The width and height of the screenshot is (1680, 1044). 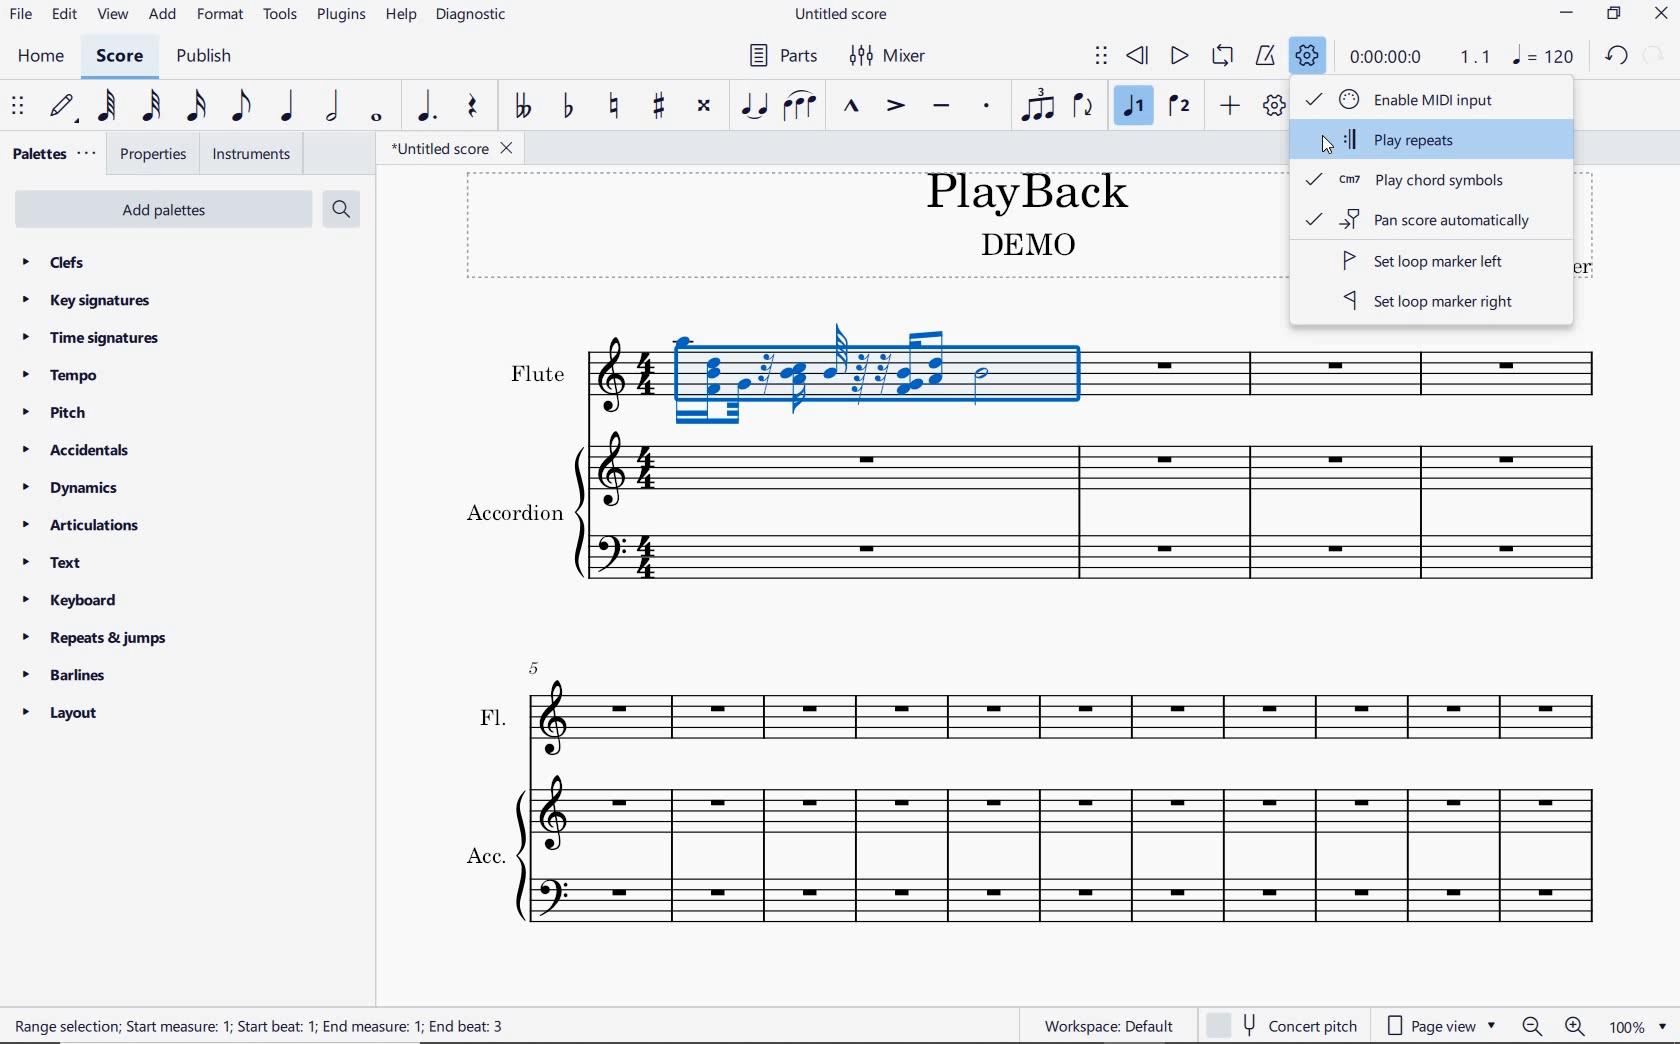 What do you see at coordinates (222, 13) in the screenshot?
I see `format` at bounding box center [222, 13].